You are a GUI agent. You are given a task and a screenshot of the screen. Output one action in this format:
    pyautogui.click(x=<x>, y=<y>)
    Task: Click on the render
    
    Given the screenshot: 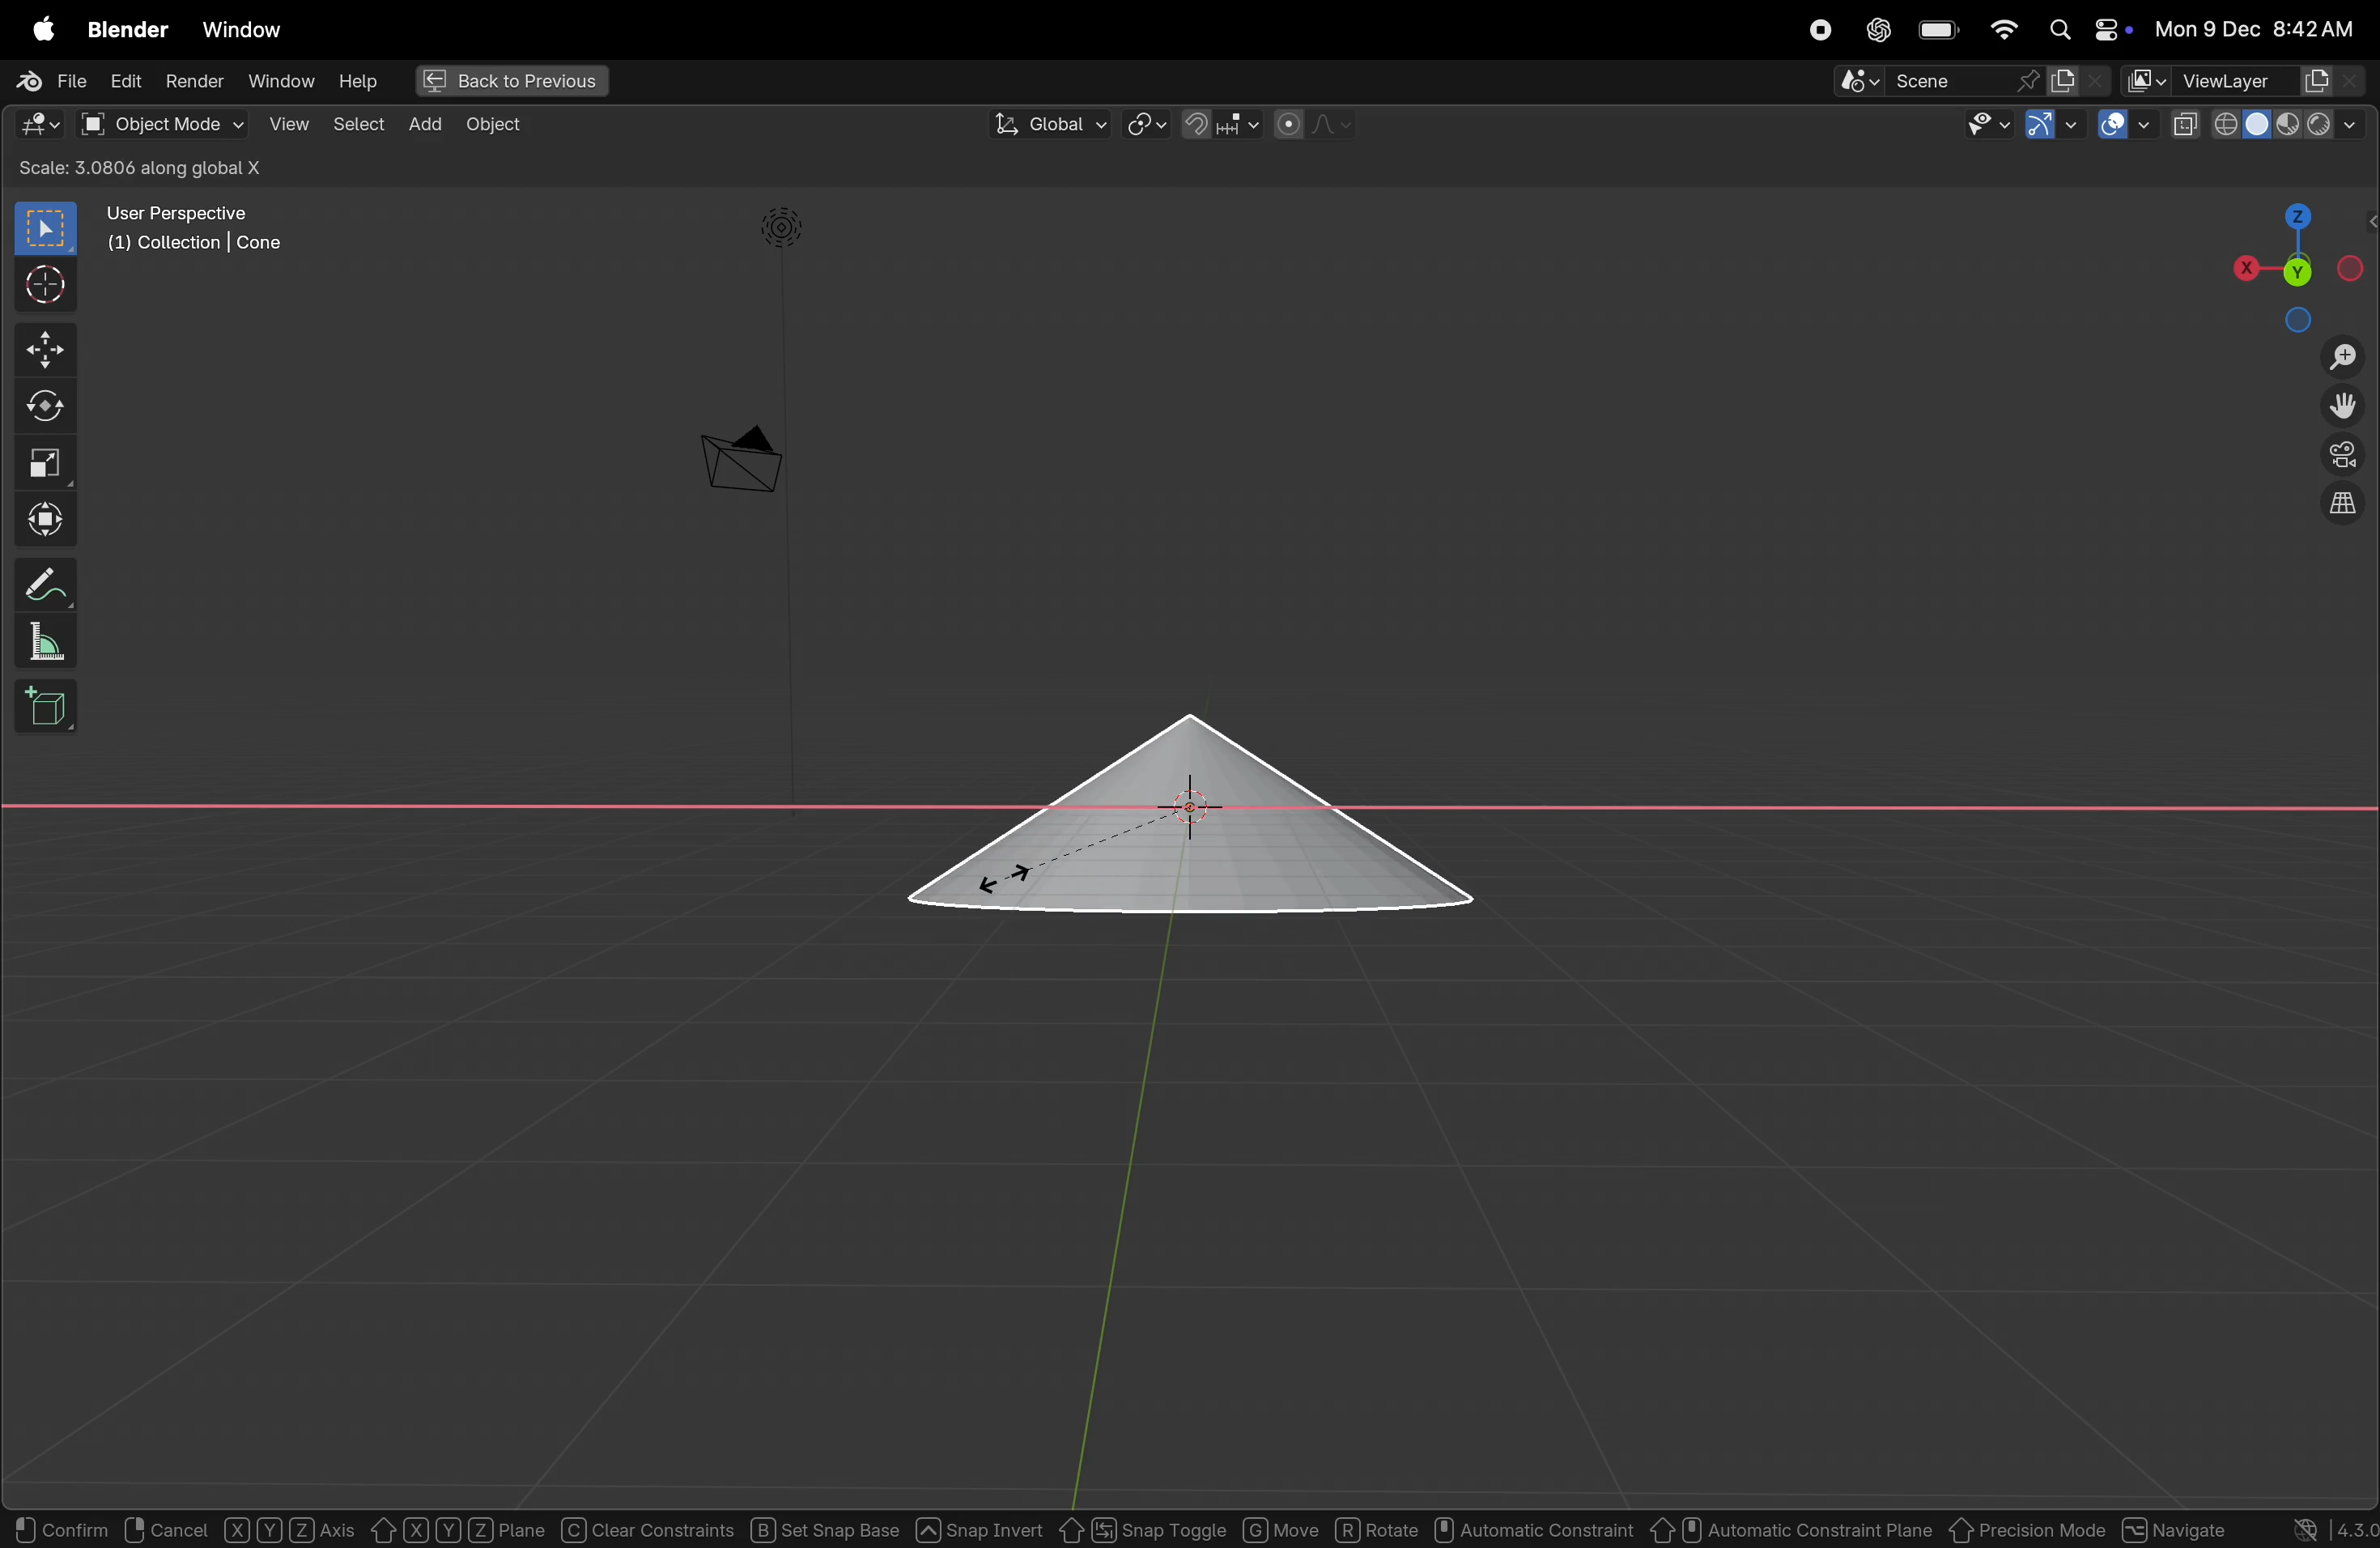 What is the action you would take?
    pyautogui.click(x=192, y=81)
    